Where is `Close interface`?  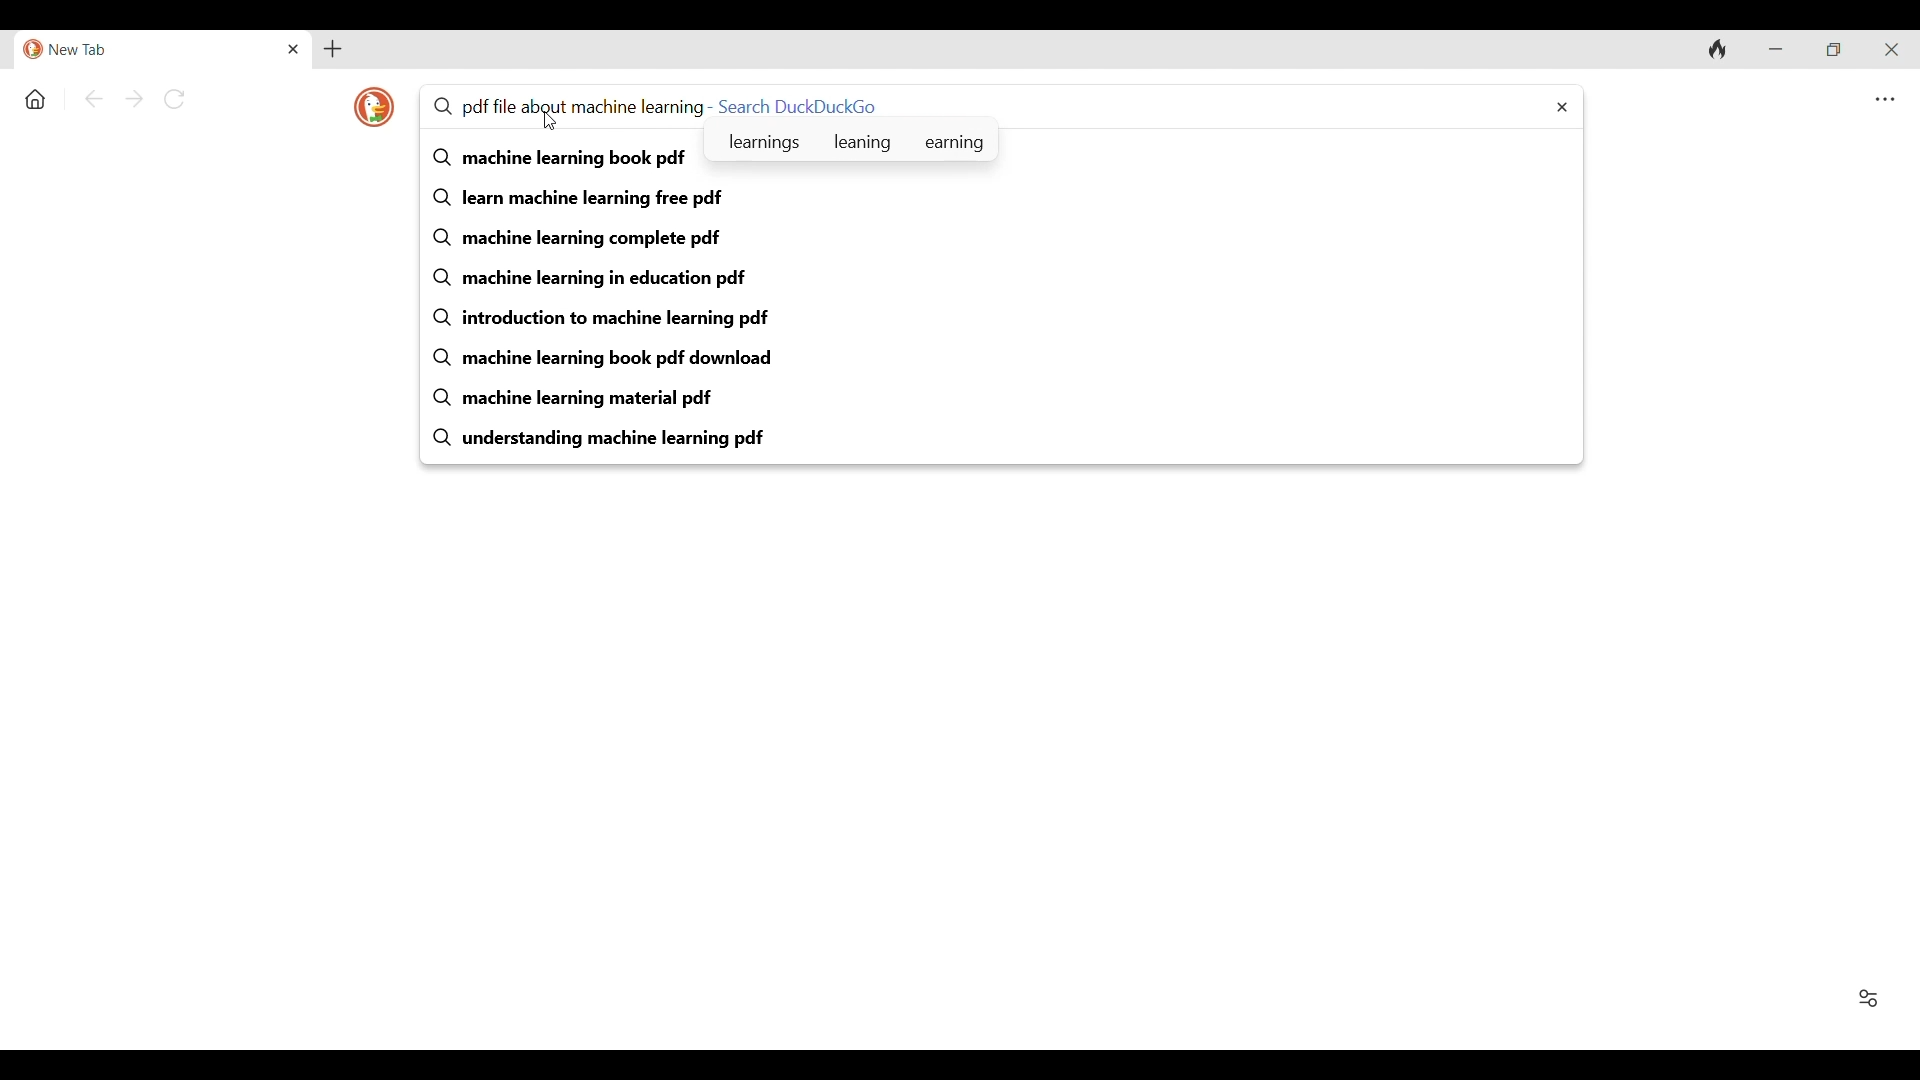 Close interface is located at coordinates (1891, 49).